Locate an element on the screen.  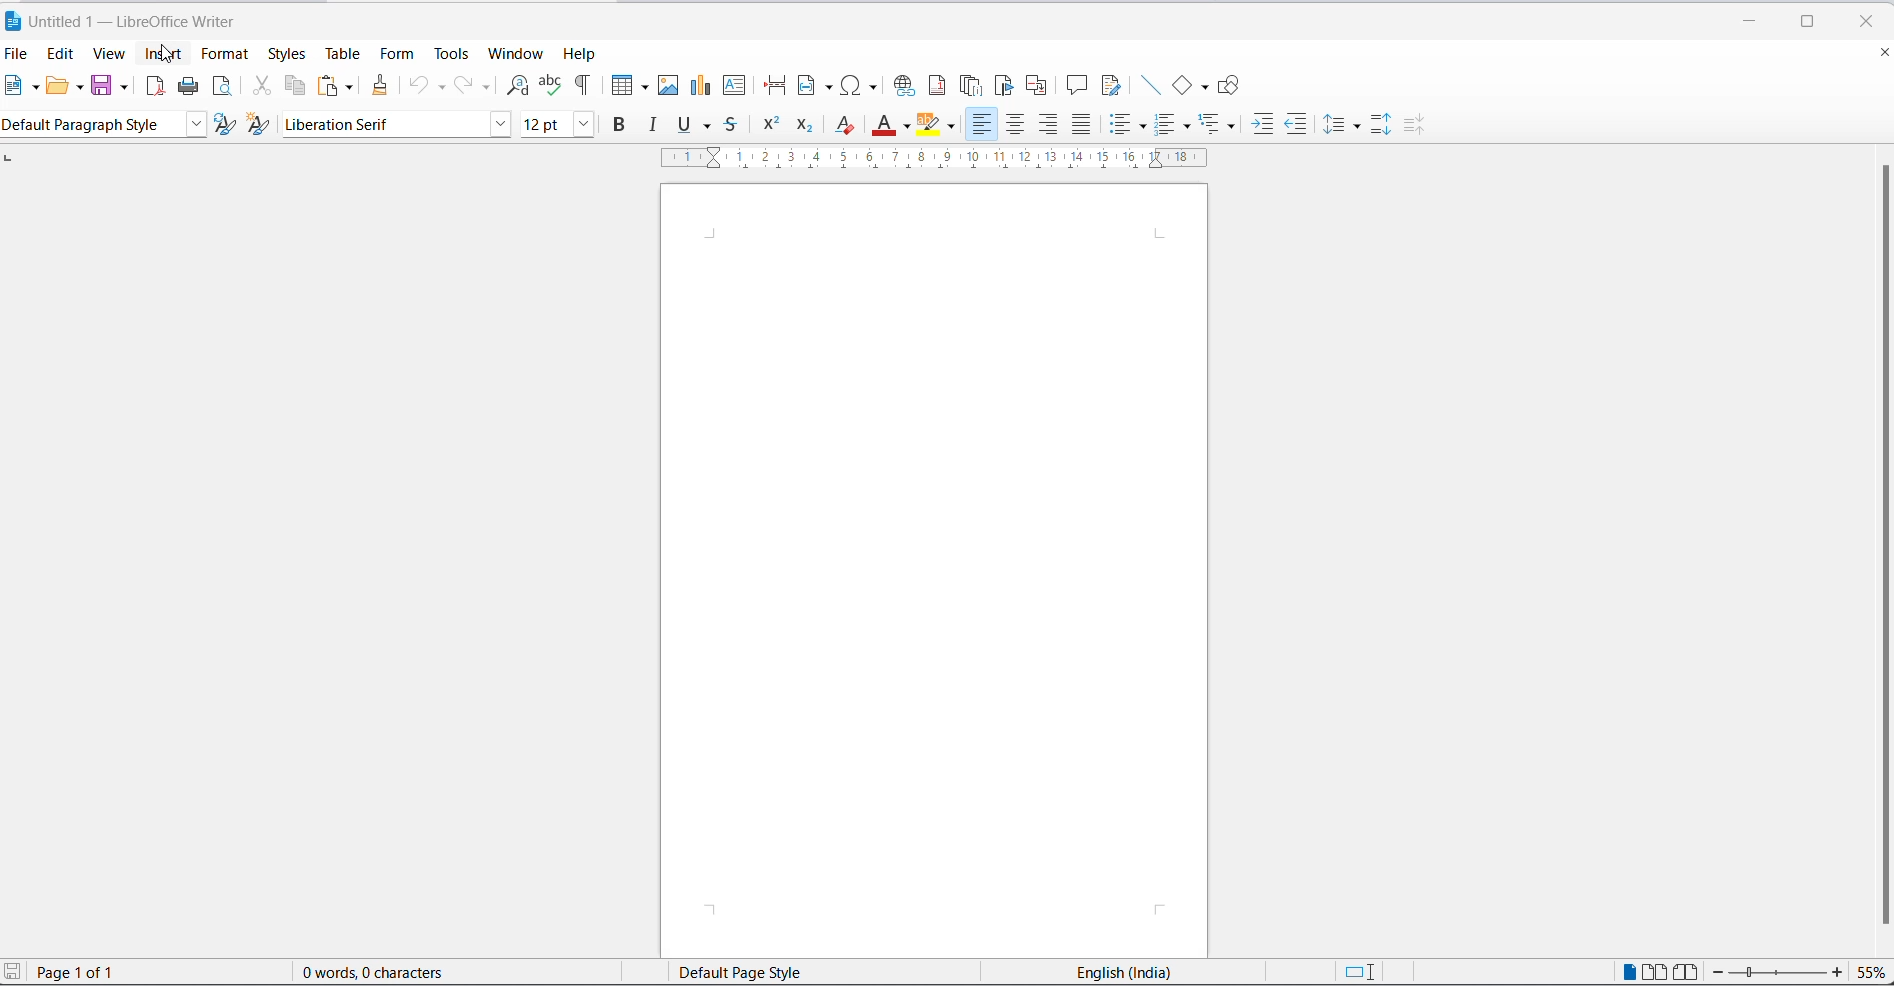
decrease paragraphing space is located at coordinates (1420, 128).